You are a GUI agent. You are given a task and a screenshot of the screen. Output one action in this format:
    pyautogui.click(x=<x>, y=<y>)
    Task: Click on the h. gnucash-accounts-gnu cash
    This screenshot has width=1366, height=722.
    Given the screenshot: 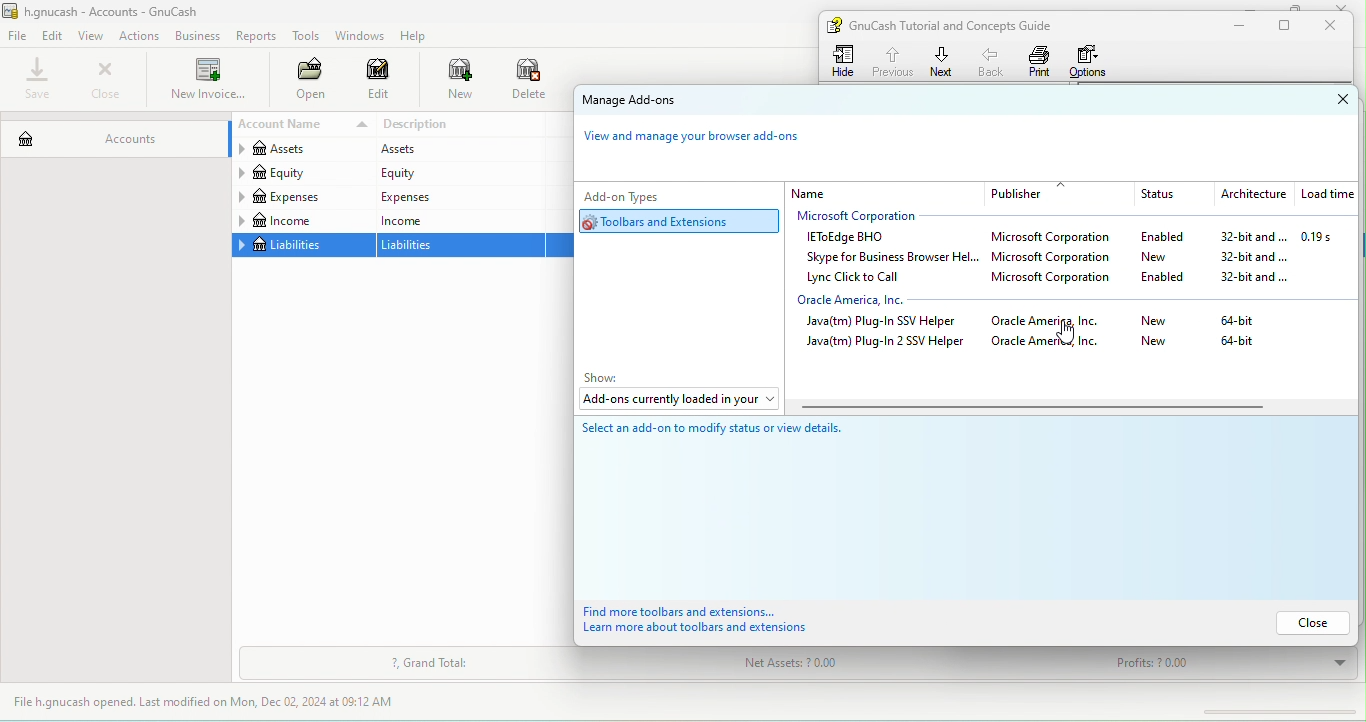 What is the action you would take?
    pyautogui.click(x=125, y=10)
    